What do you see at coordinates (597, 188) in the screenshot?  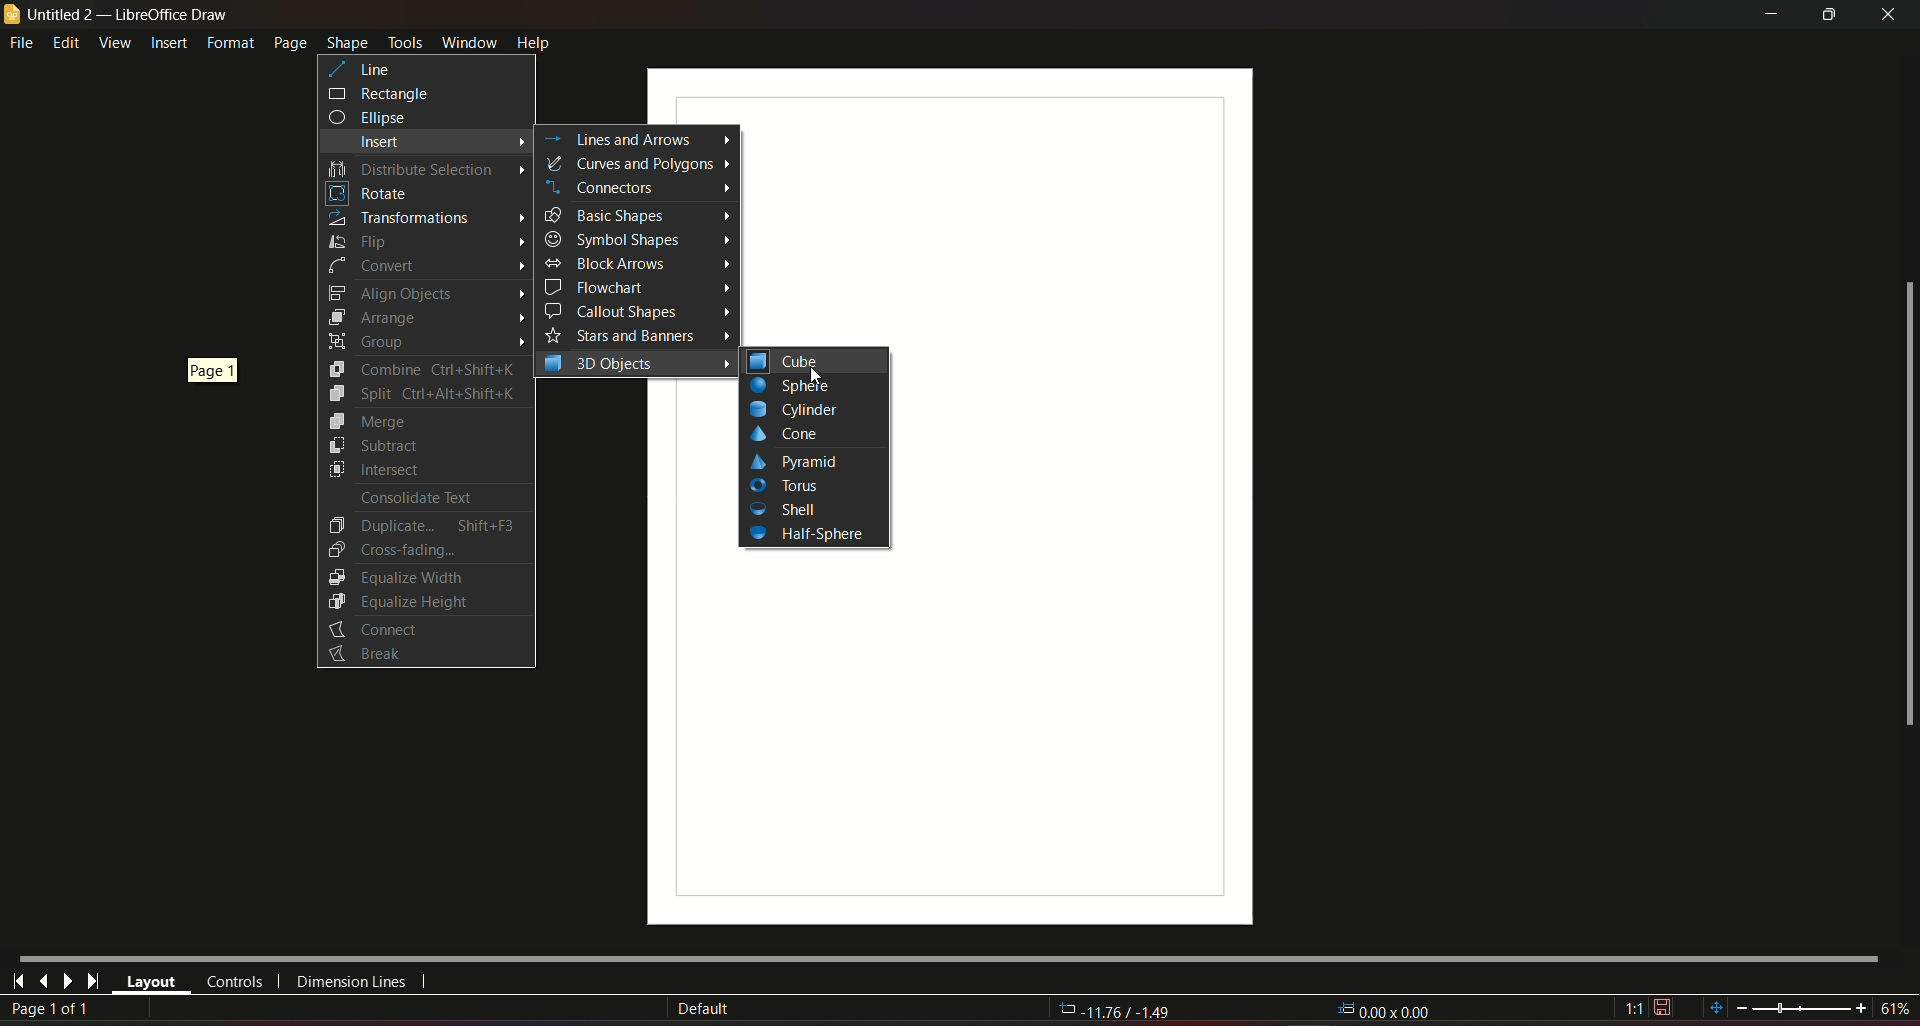 I see `Connectors` at bounding box center [597, 188].